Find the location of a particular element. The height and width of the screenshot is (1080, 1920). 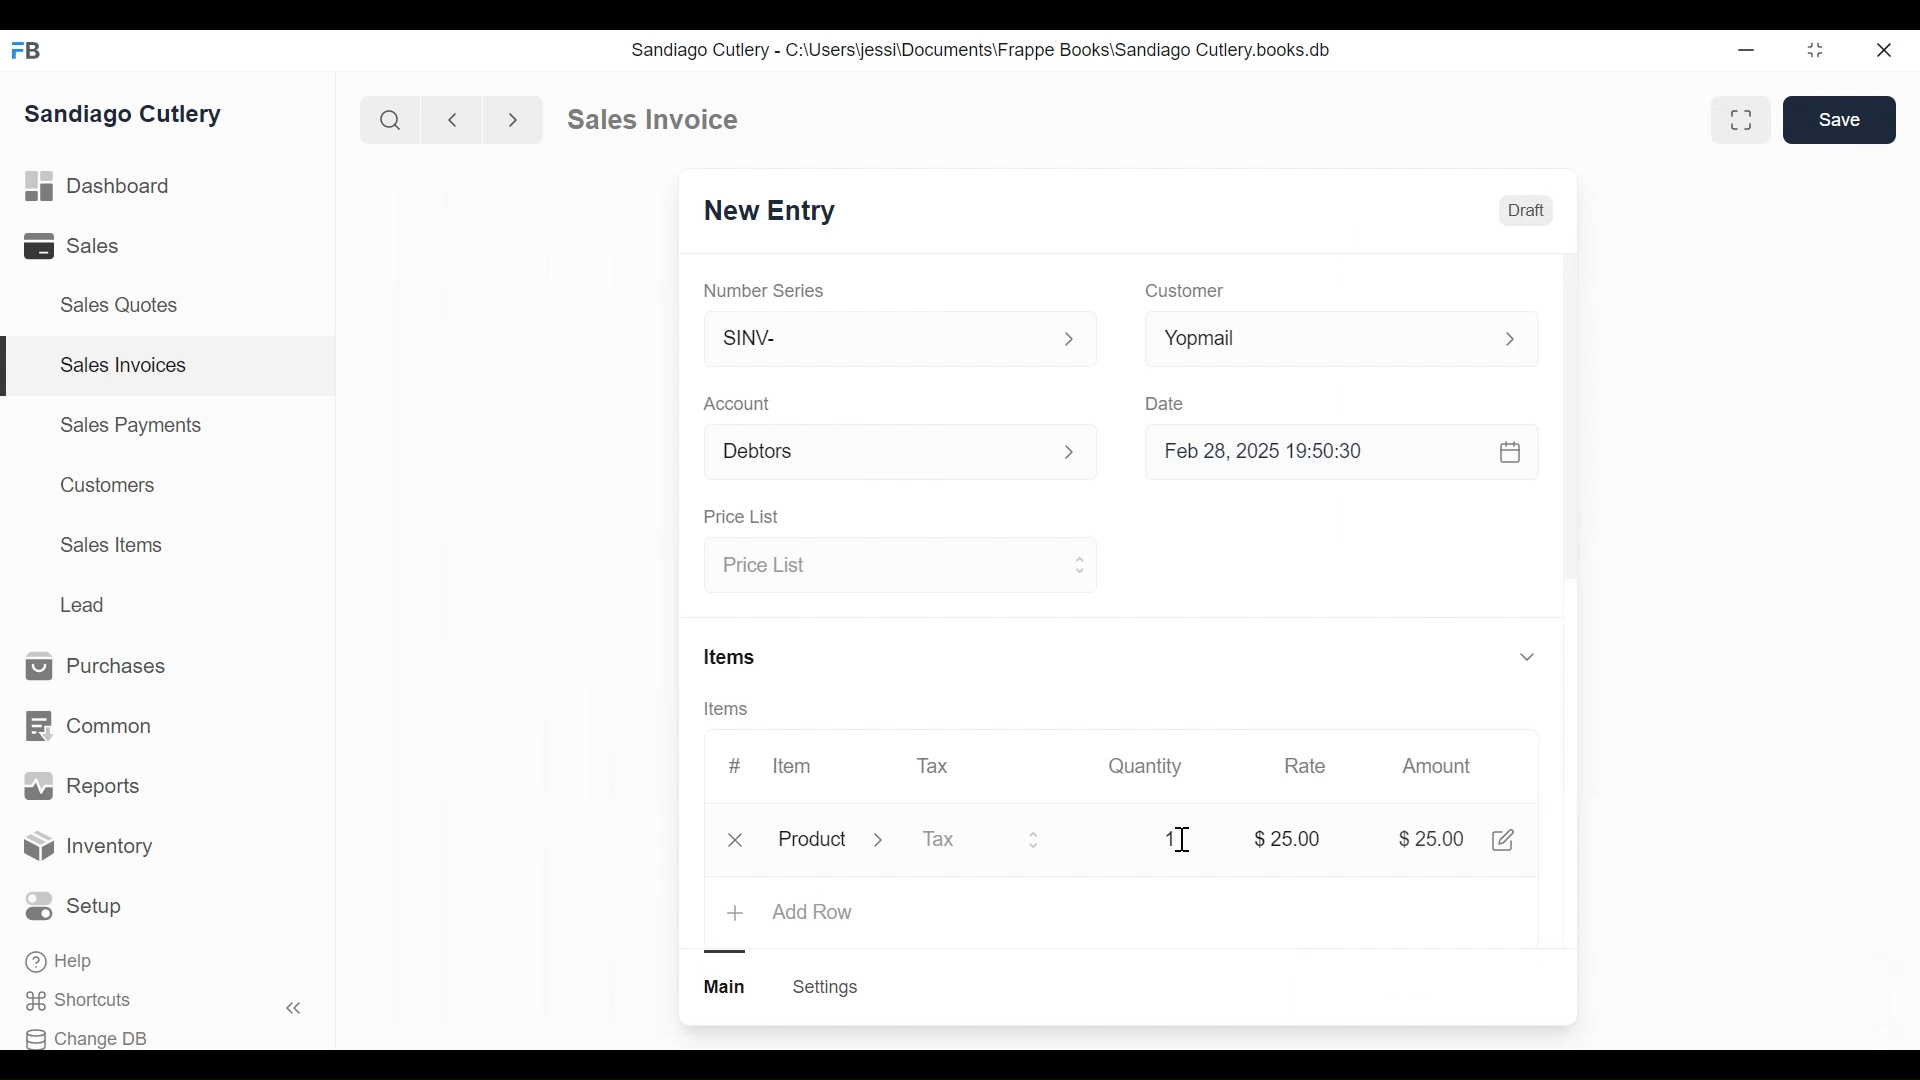

Setup is located at coordinates (74, 906).